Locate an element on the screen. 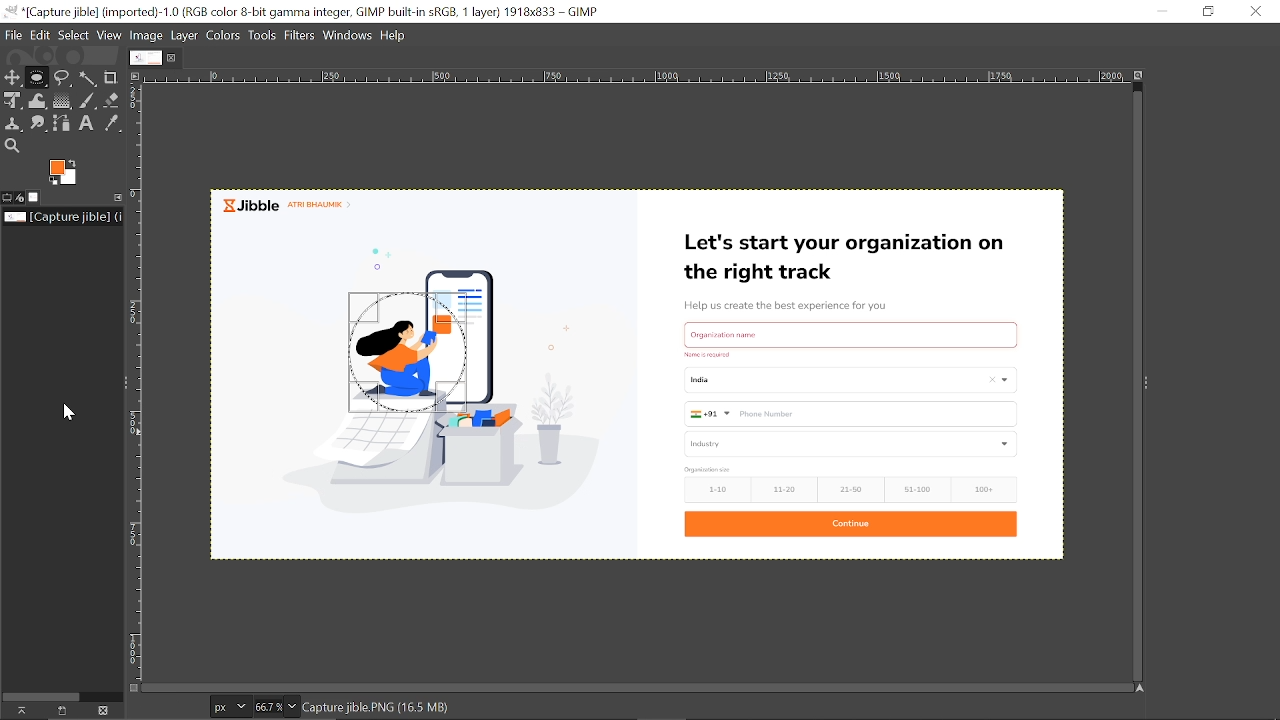  Tools is located at coordinates (264, 35).